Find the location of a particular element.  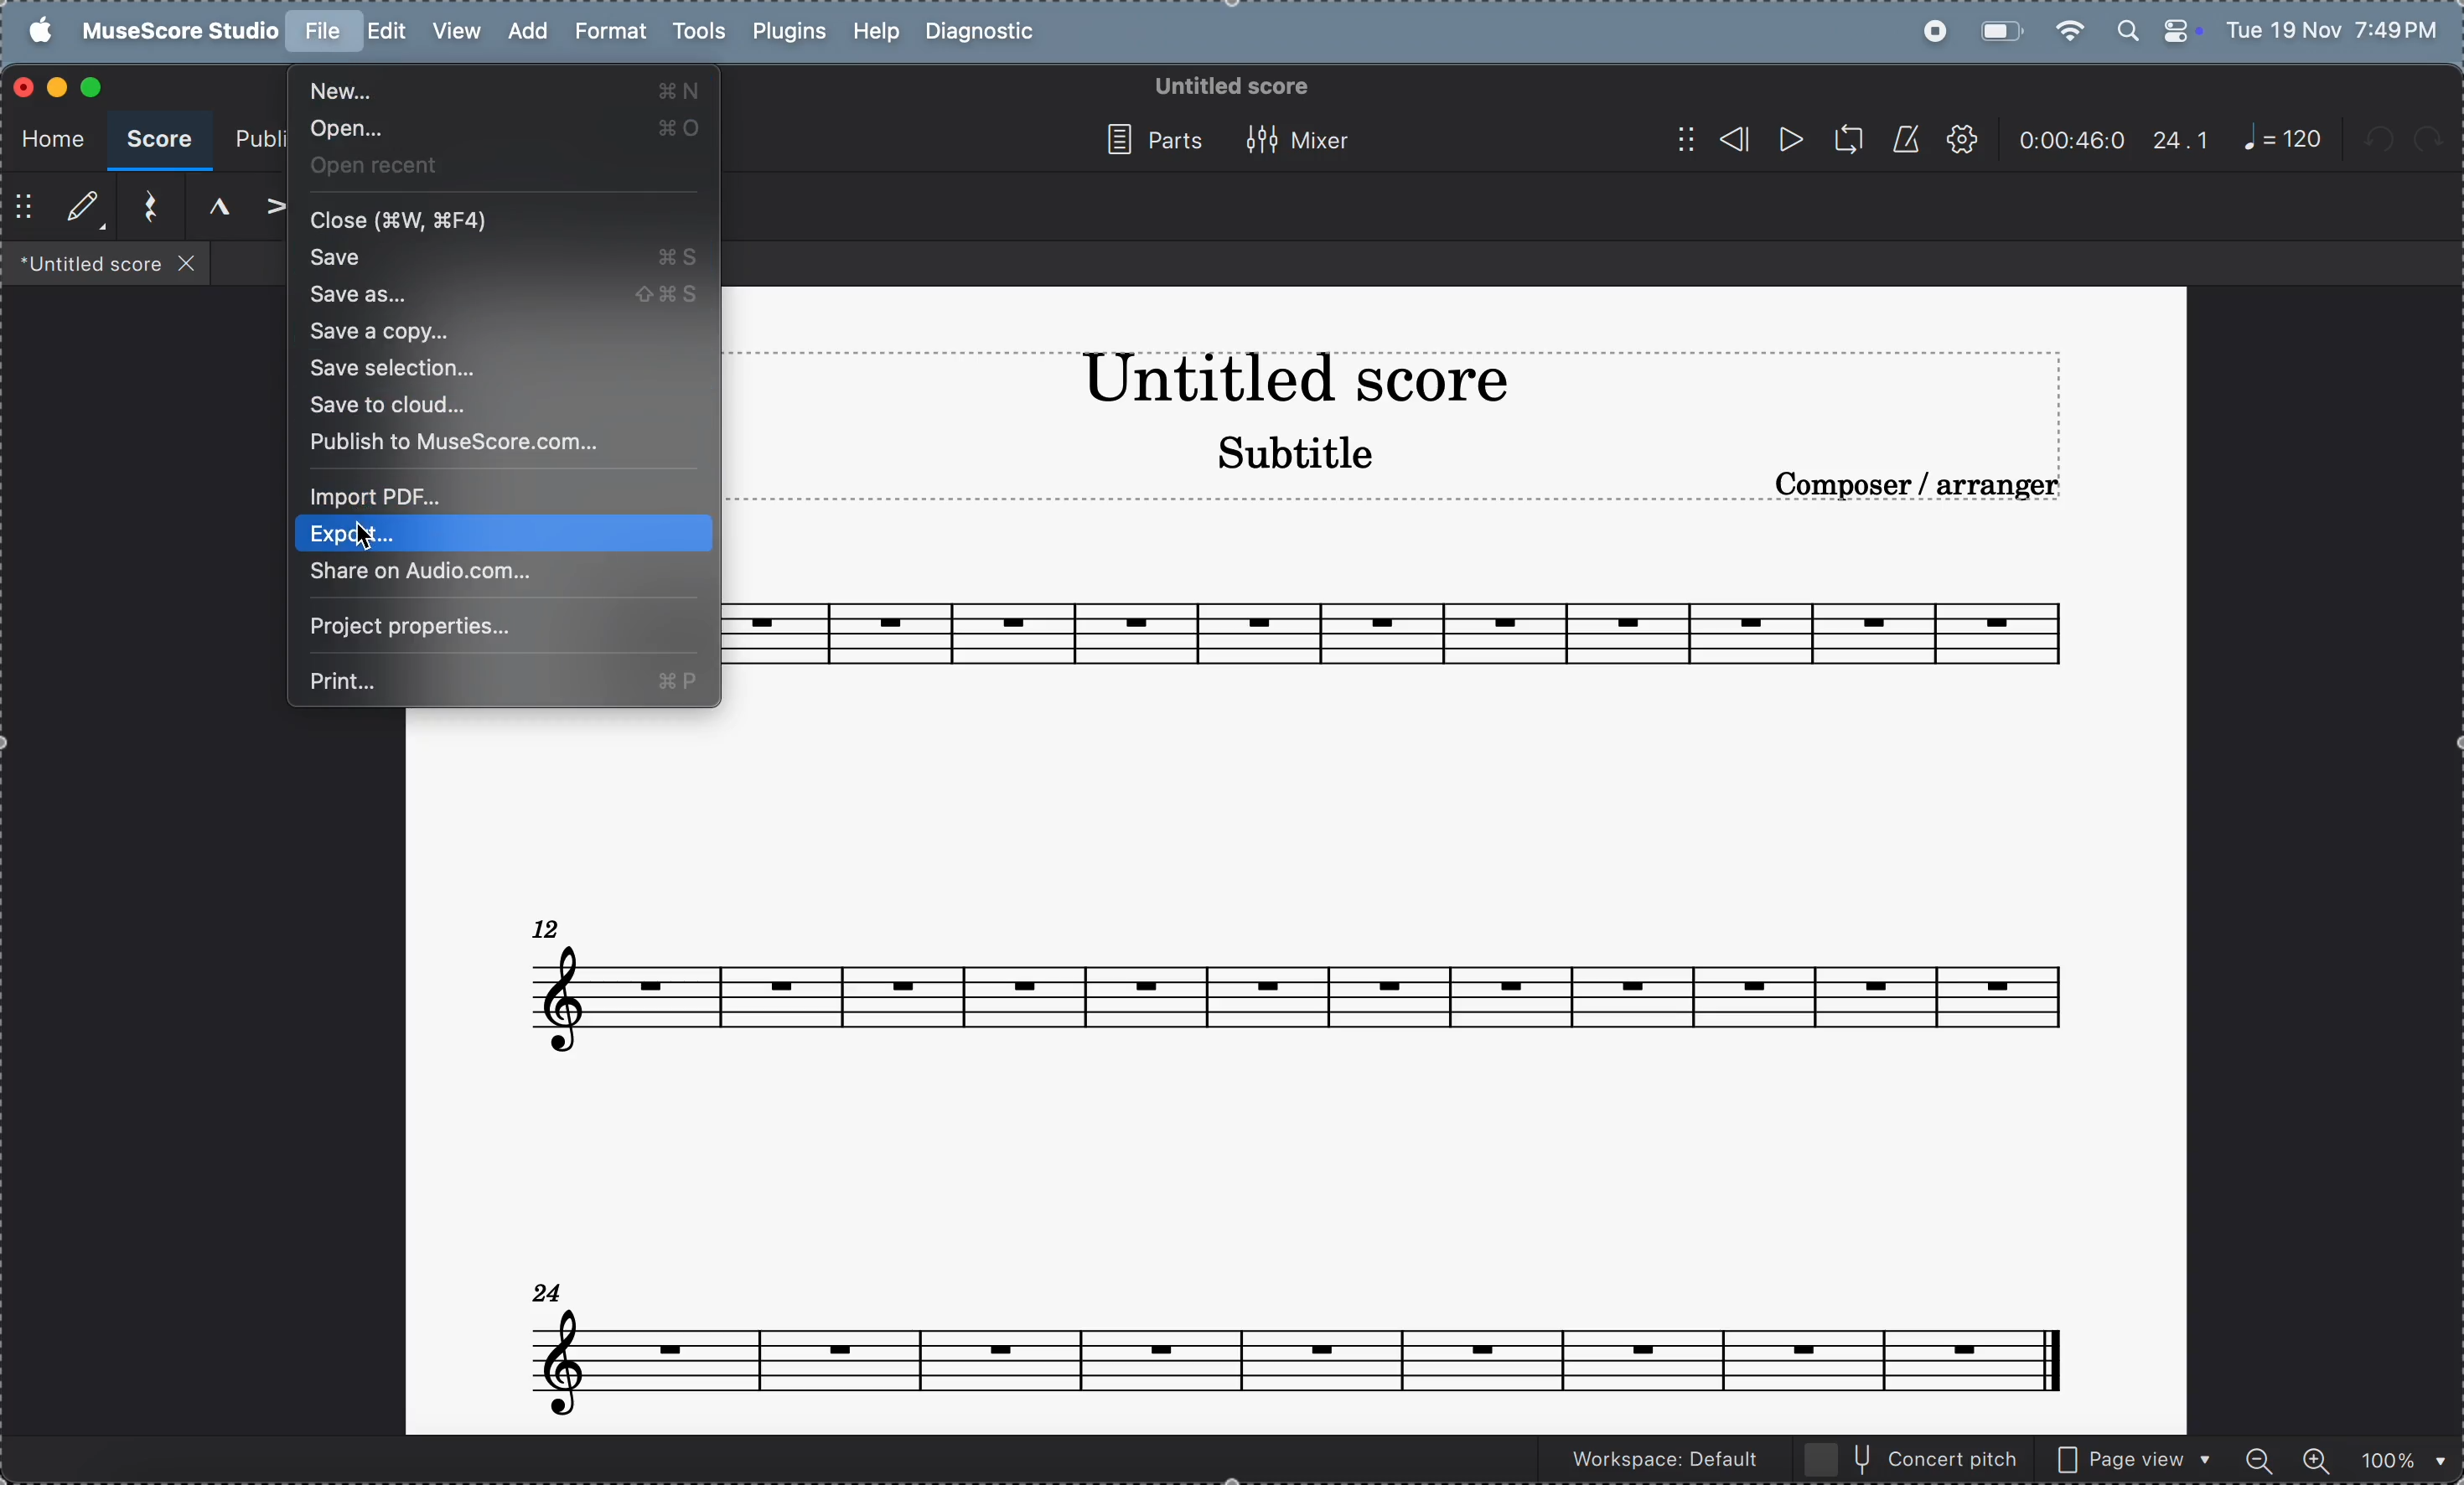

plugins is located at coordinates (784, 34).